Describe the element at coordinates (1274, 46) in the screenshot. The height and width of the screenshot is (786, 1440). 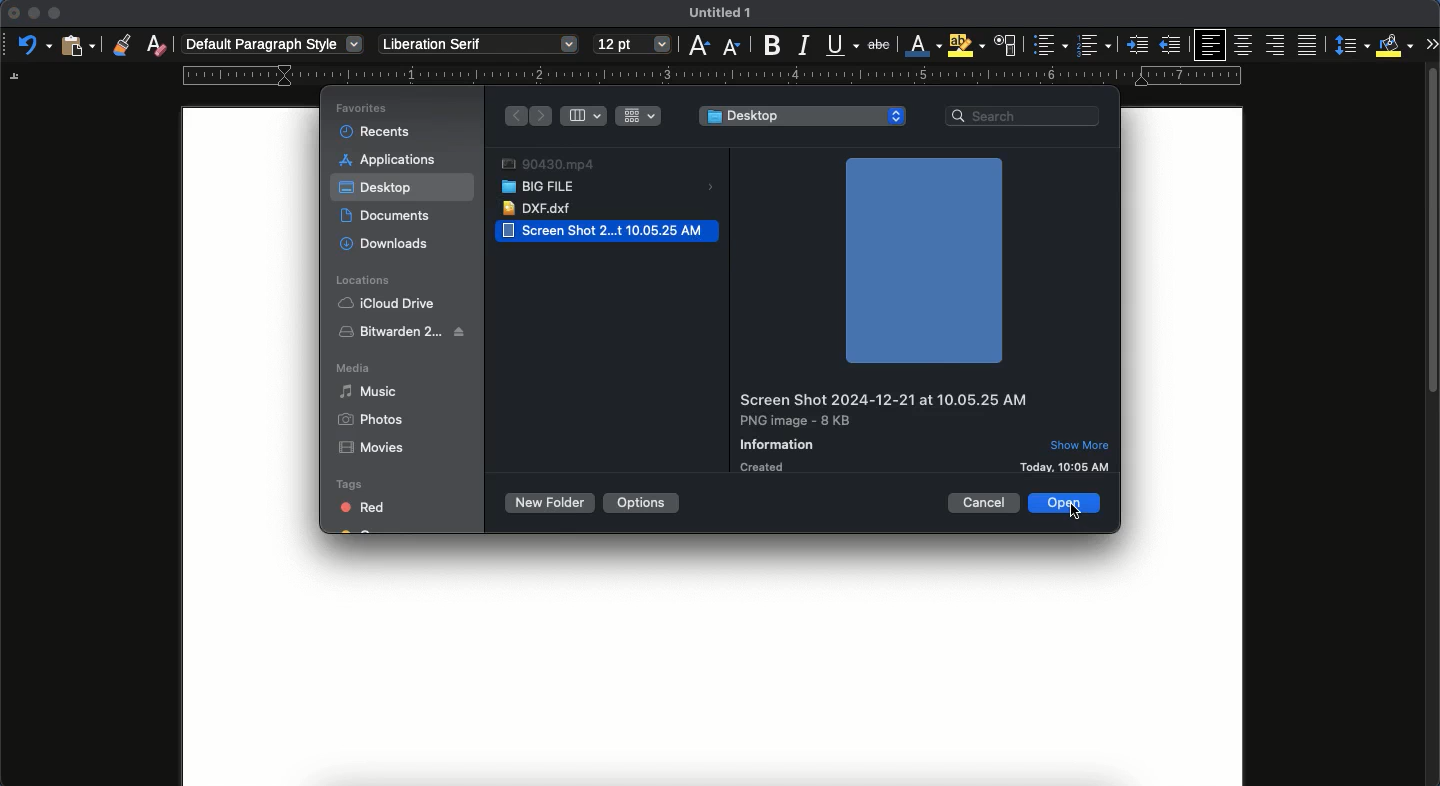
I see `right aligned` at that location.